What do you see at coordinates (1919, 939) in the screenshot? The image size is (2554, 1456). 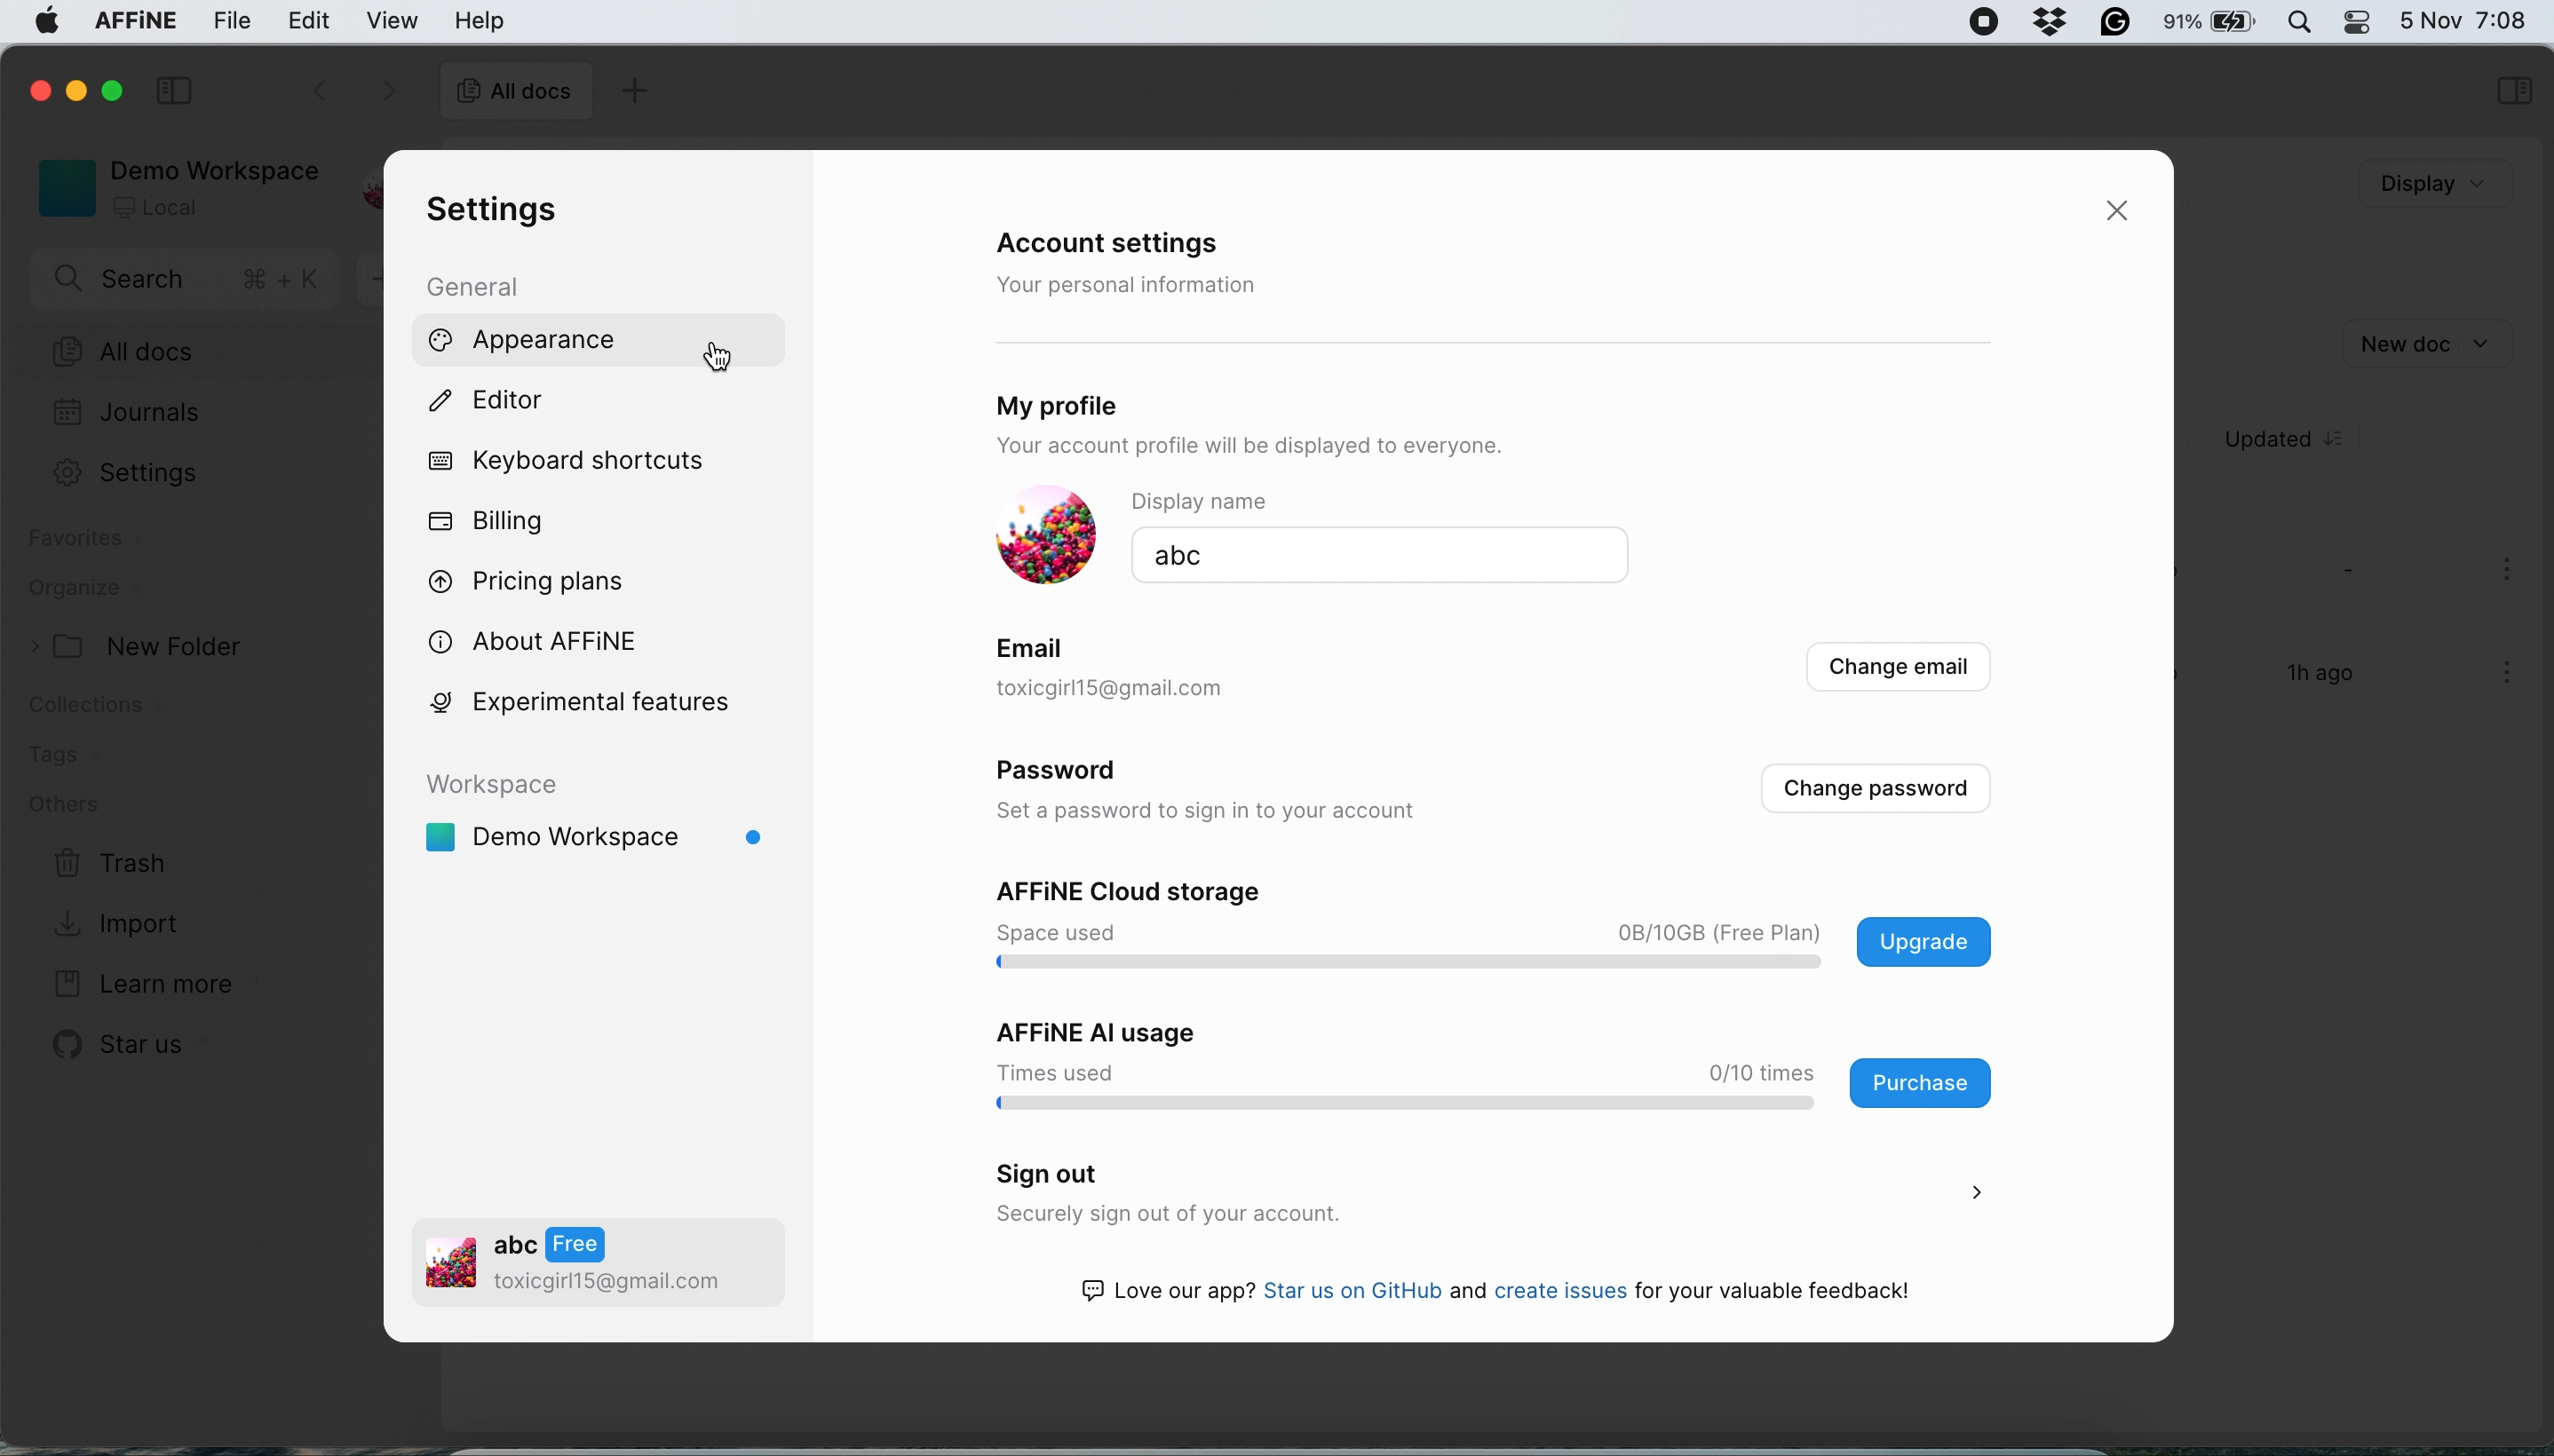 I see `Upgrade` at bounding box center [1919, 939].